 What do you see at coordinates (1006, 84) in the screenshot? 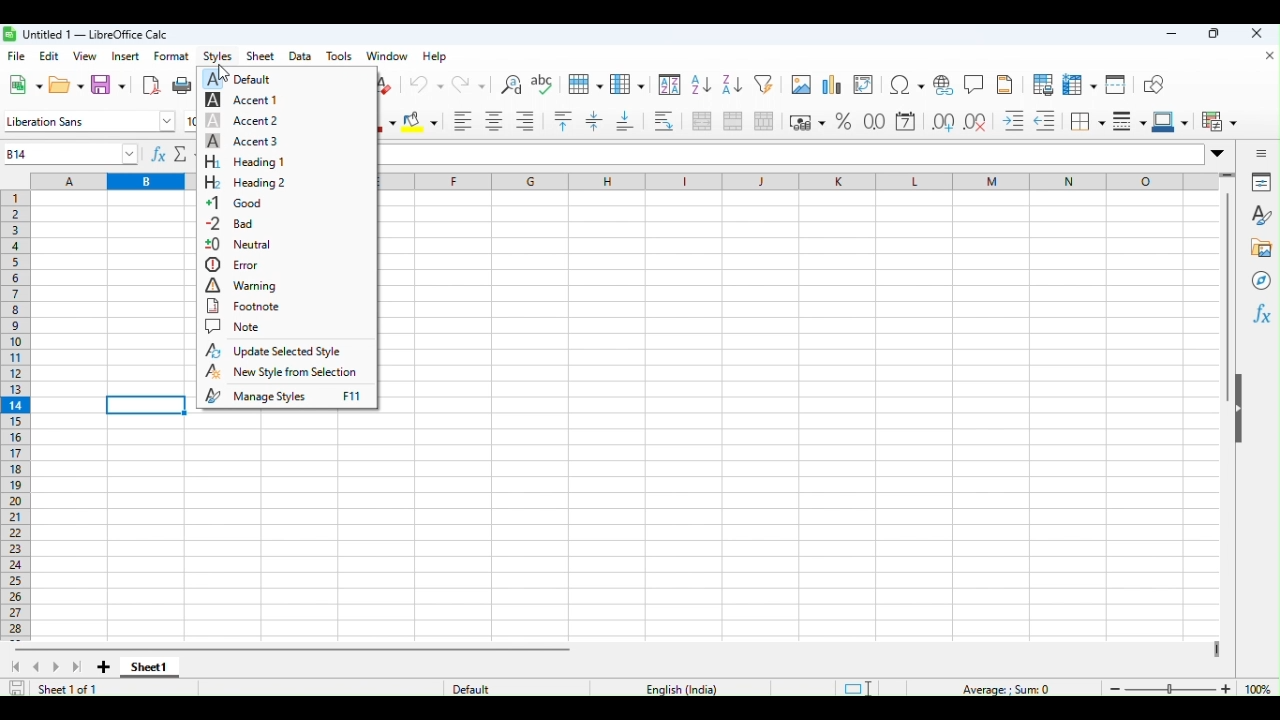
I see `Headers and footers` at bounding box center [1006, 84].